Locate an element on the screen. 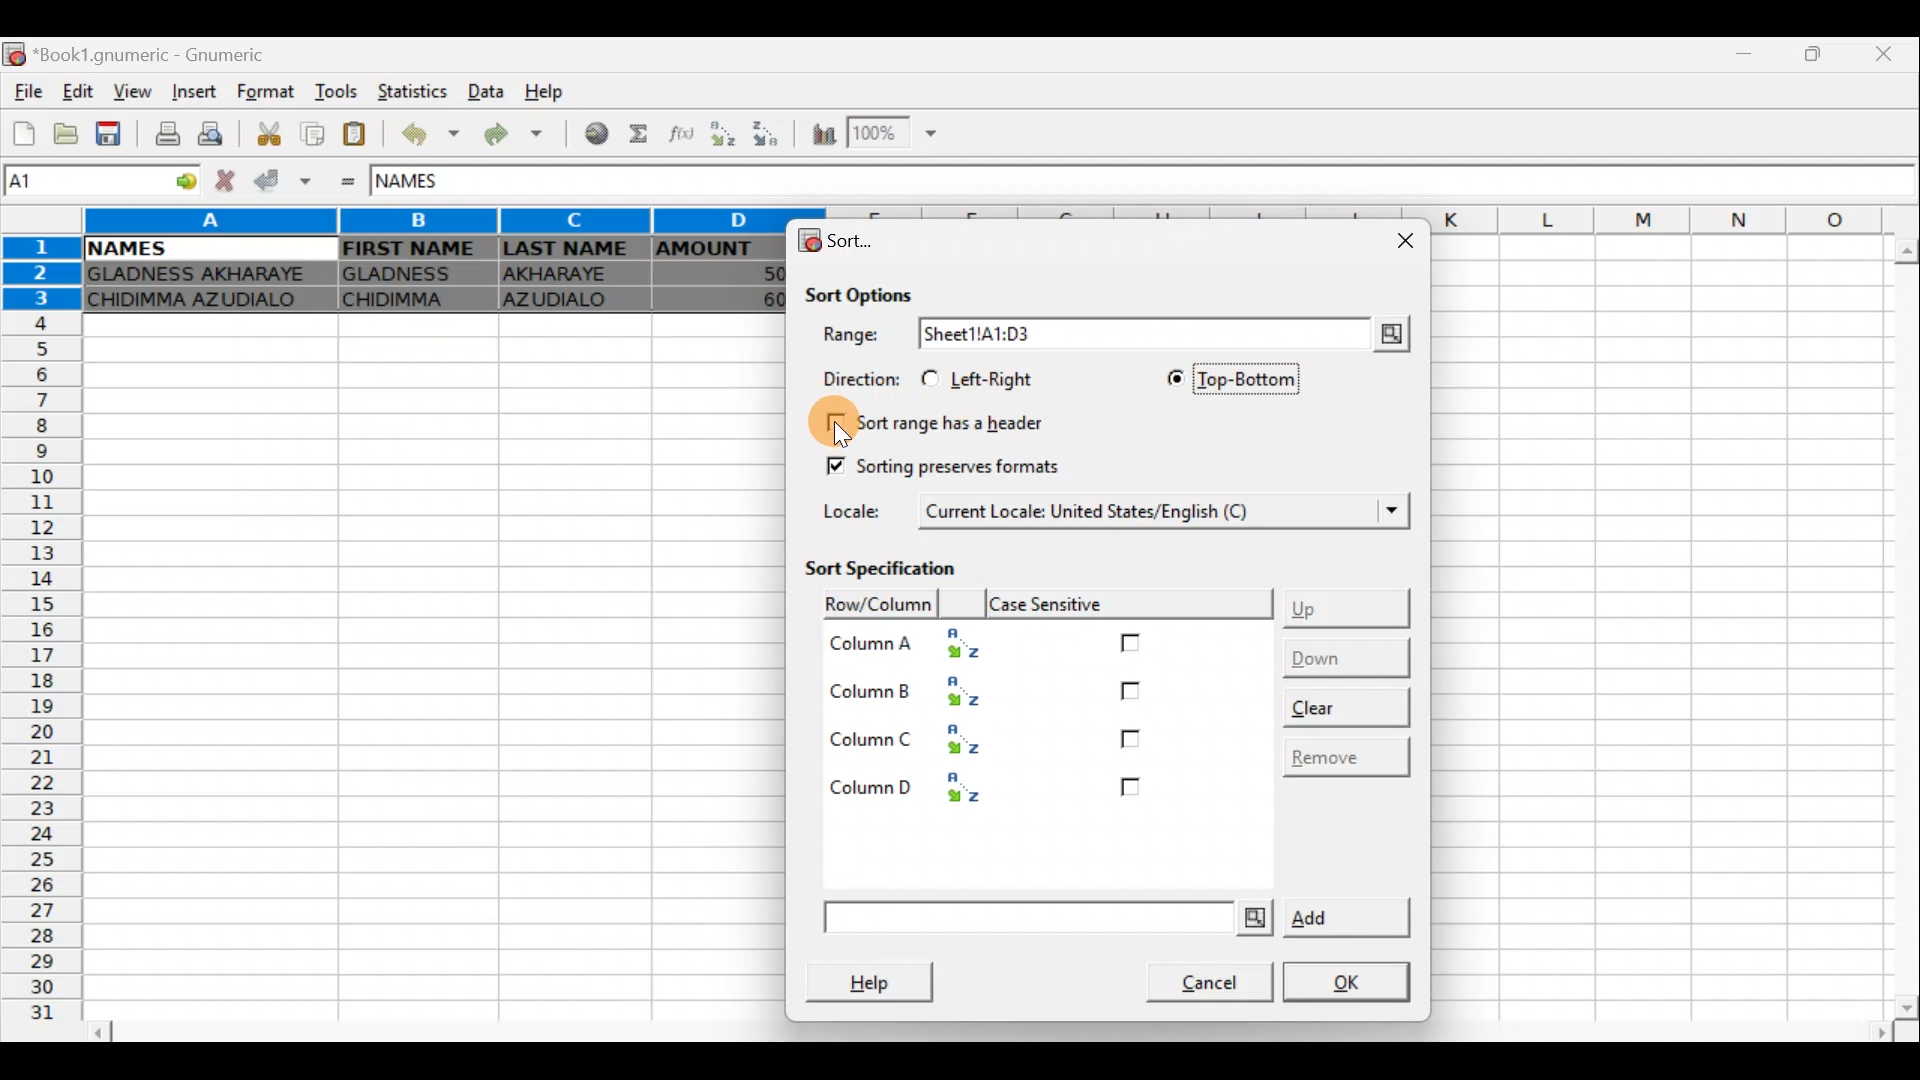  Redo undone action is located at coordinates (521, 139).